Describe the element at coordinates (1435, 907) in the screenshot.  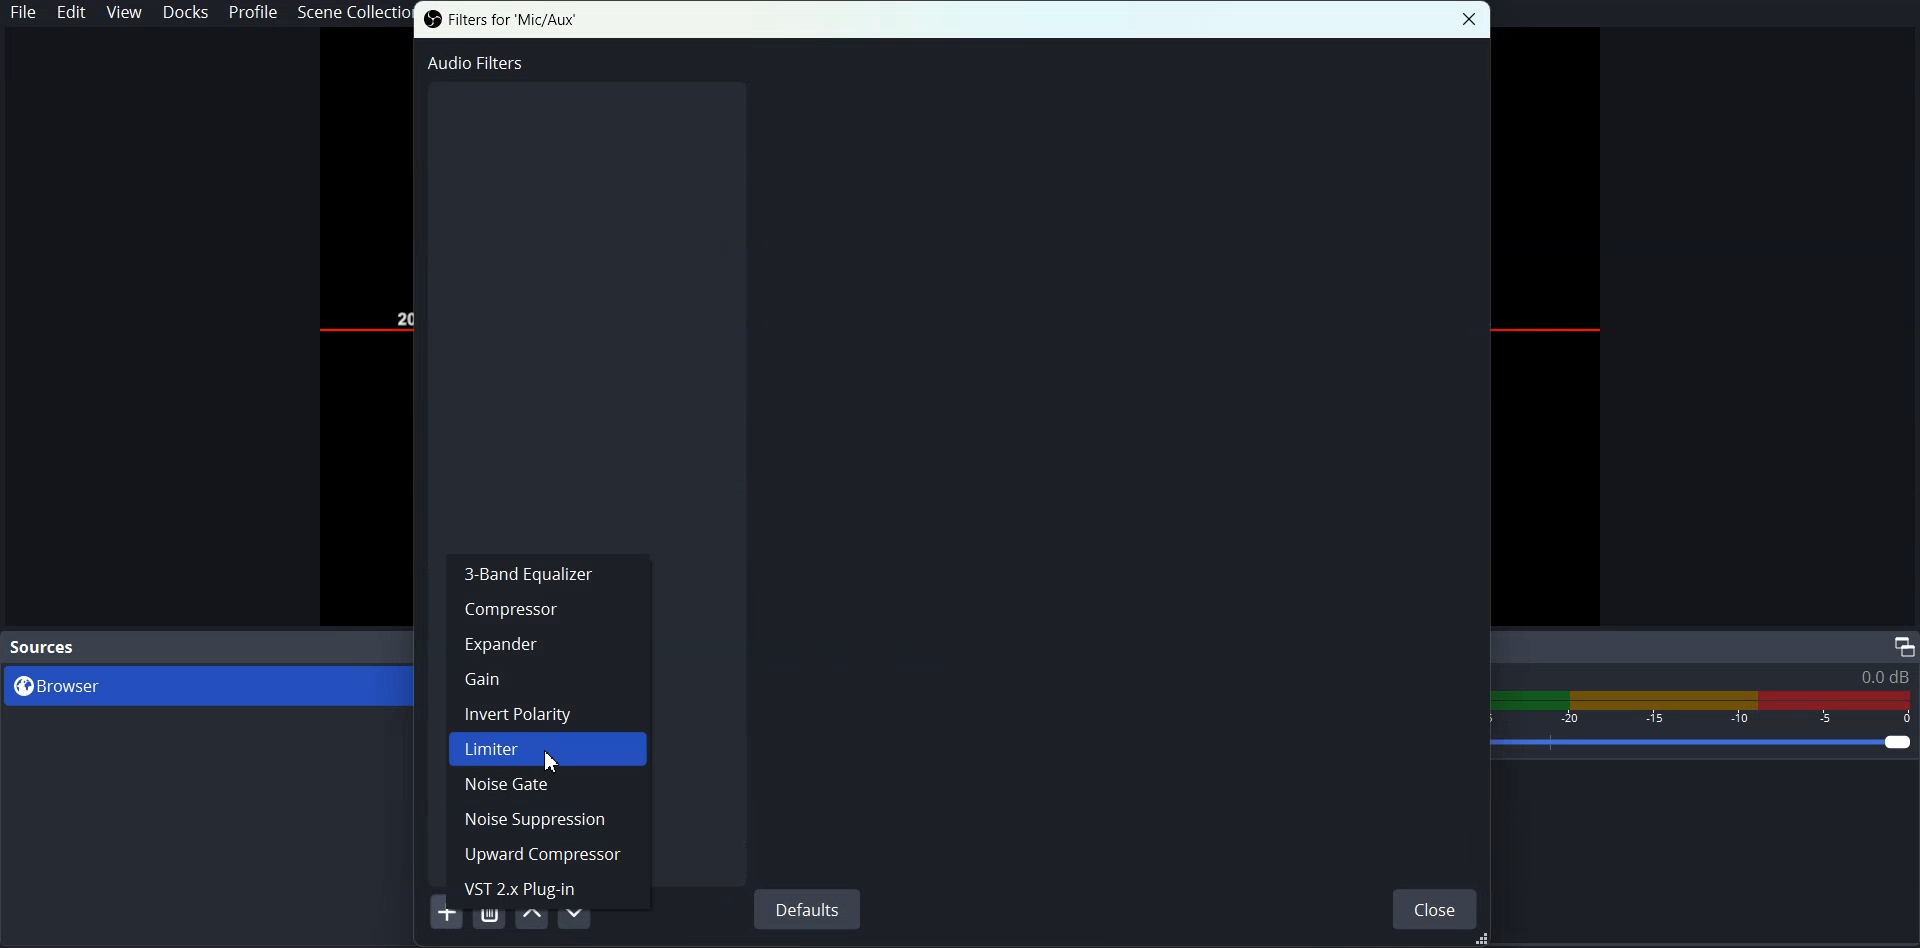
I see `Close` at that location.